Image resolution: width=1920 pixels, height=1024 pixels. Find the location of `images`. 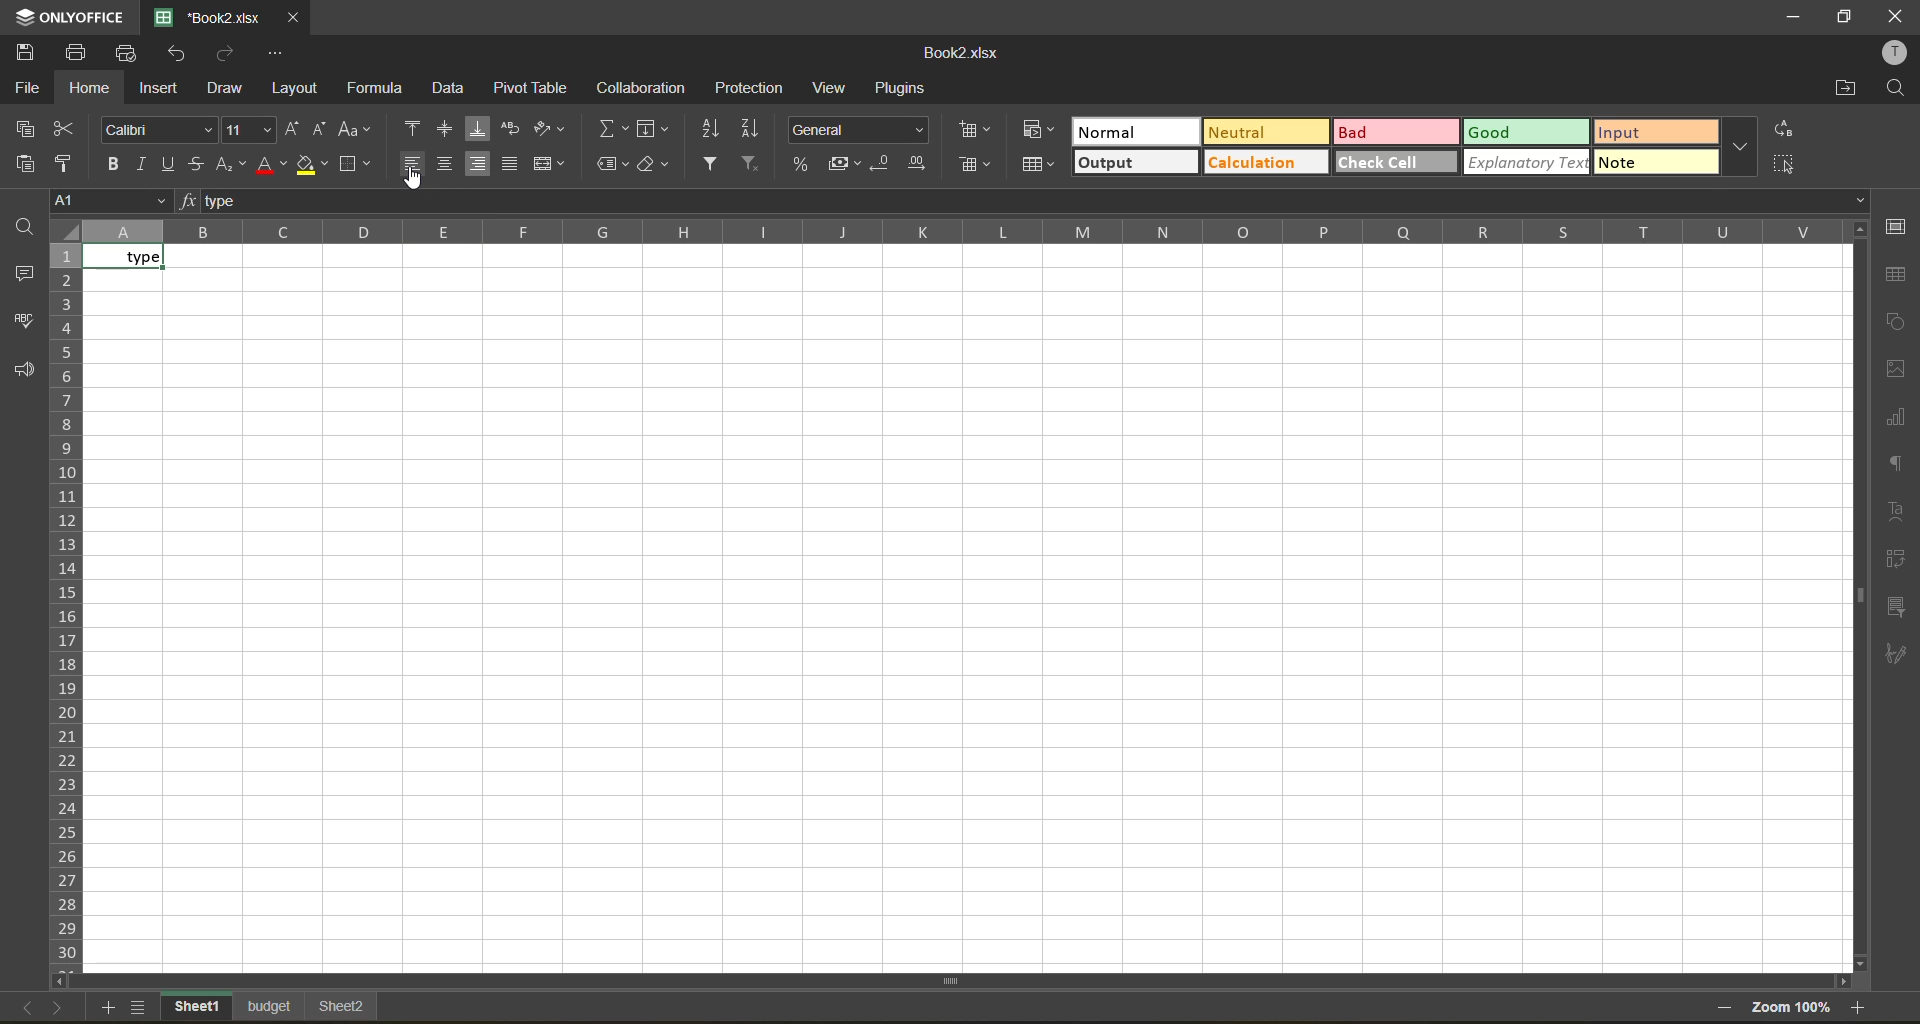

images is located at coordinates (1896, 371).